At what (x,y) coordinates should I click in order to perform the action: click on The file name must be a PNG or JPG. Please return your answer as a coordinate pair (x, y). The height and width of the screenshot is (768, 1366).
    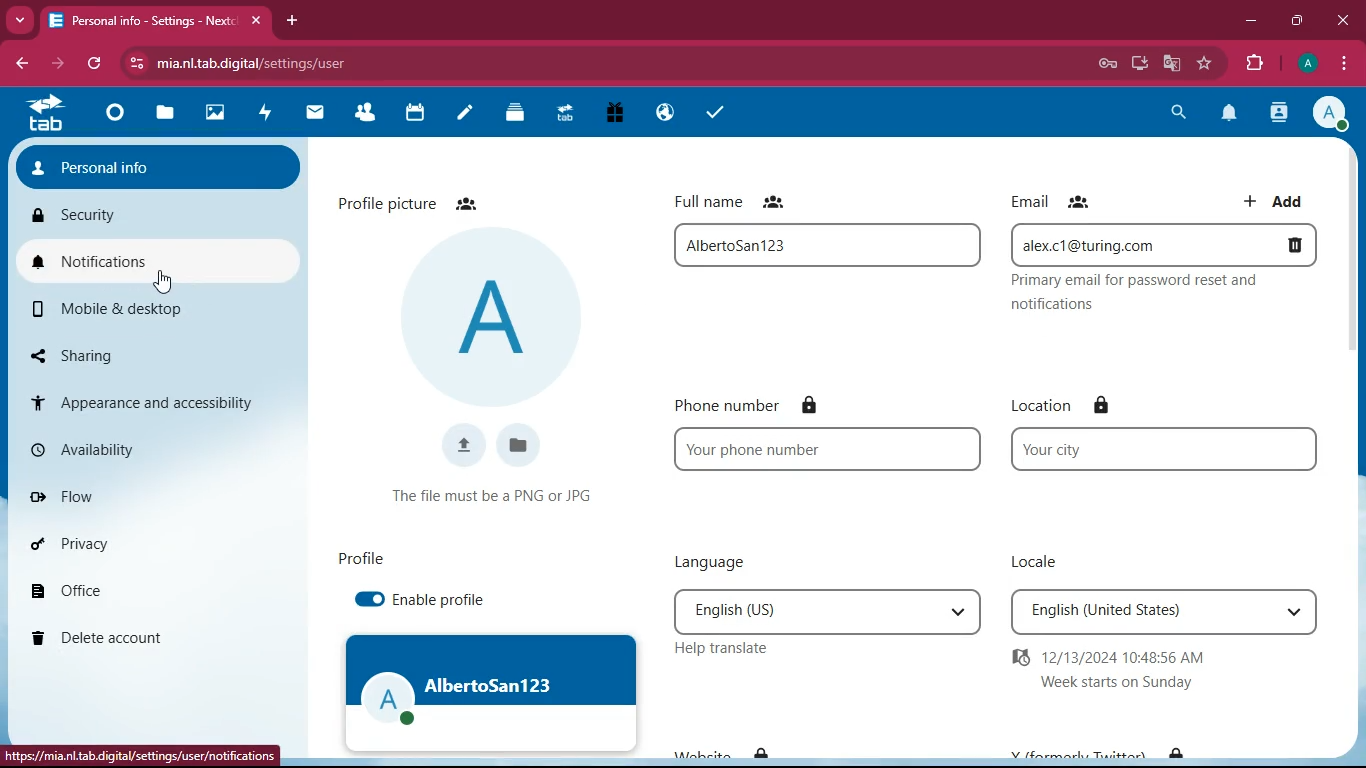
    Looking at the image, I should click on (497, 495).